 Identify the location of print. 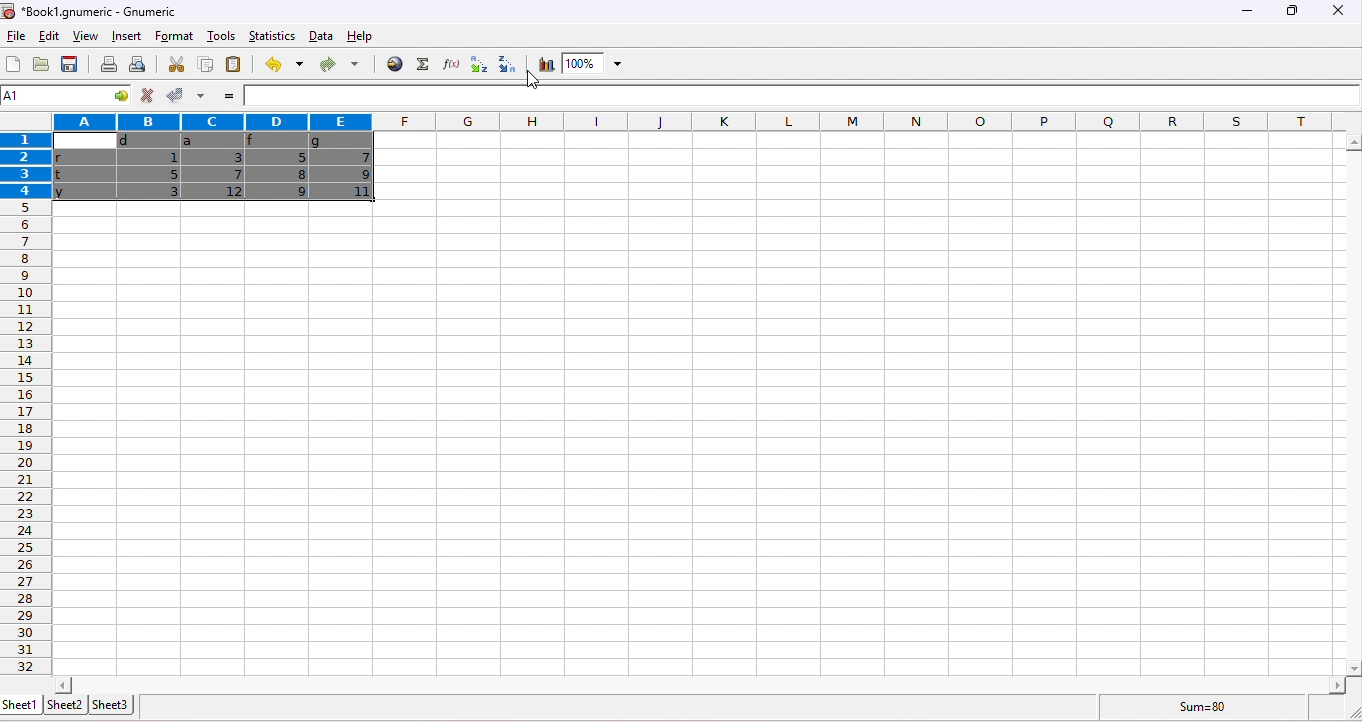
(108, 64).